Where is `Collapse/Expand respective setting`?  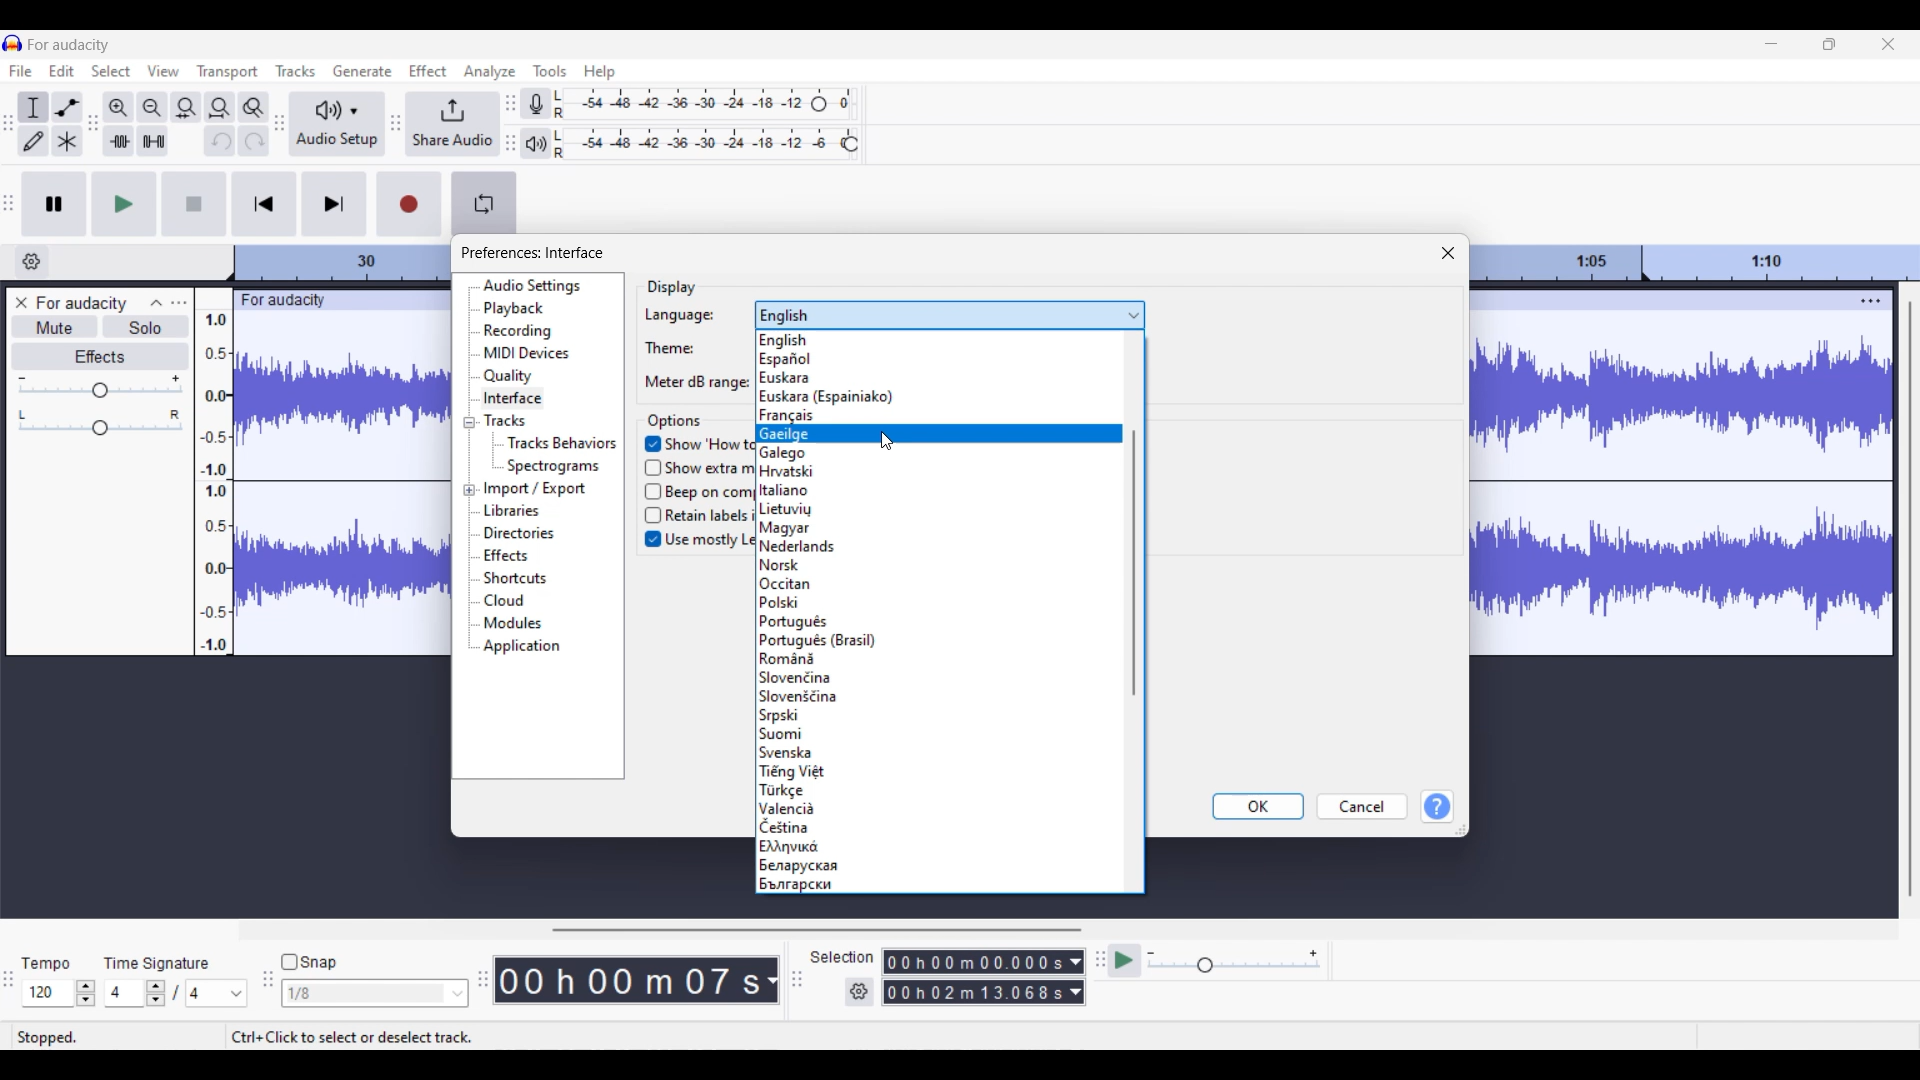
Collapse/Expand respective setting is located at coordinates (469, 457).